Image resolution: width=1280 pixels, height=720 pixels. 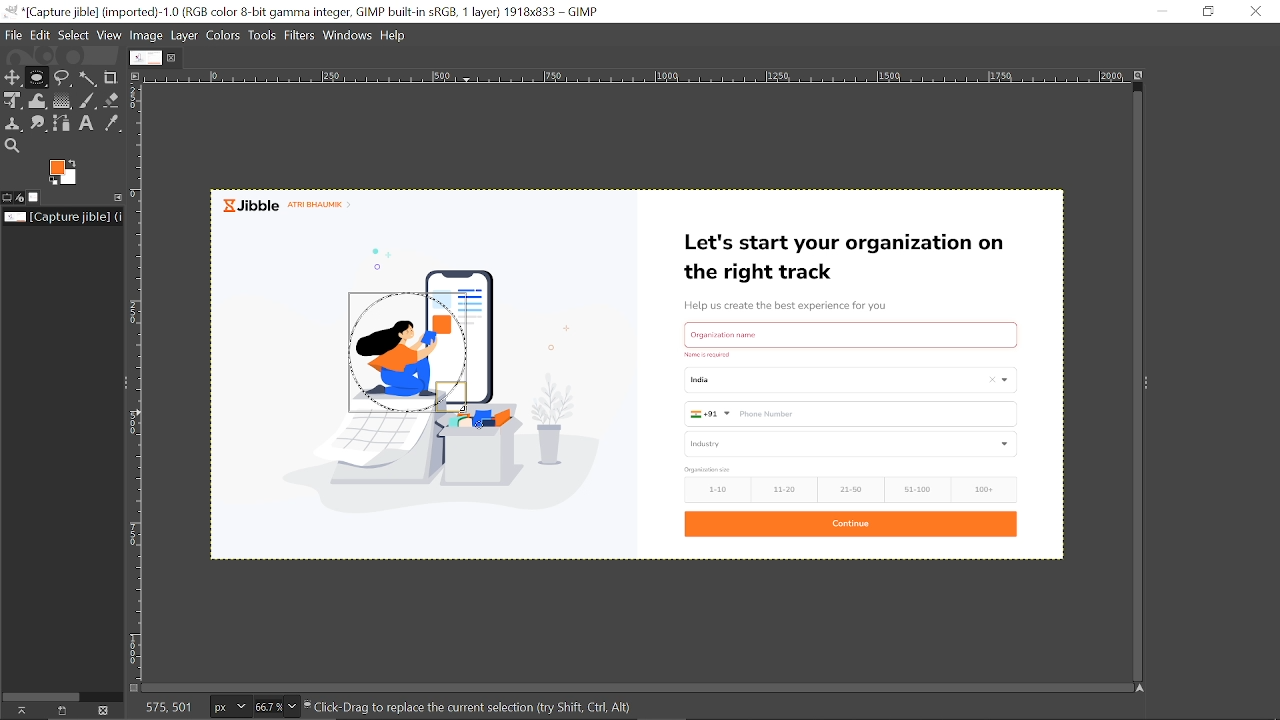 I want to click on Current window, so click(x=305, y=13).